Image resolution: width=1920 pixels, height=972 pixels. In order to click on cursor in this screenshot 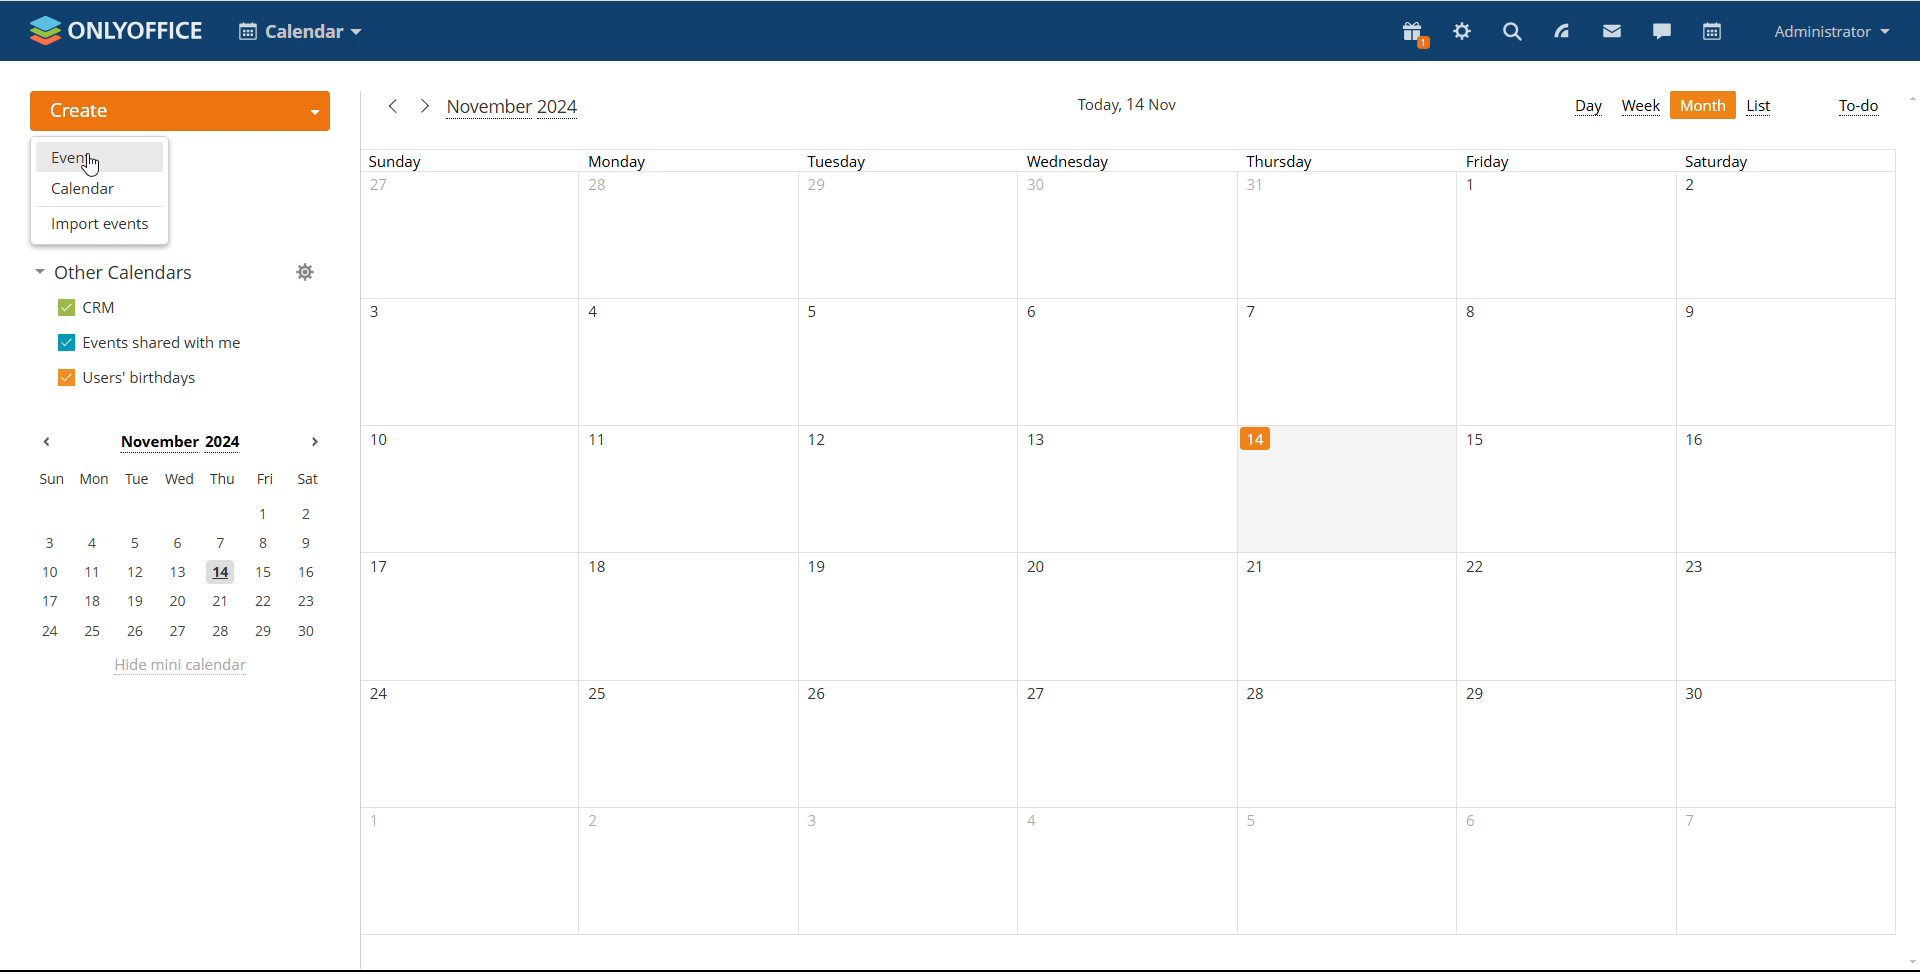, I will do `click(89, 165)`.